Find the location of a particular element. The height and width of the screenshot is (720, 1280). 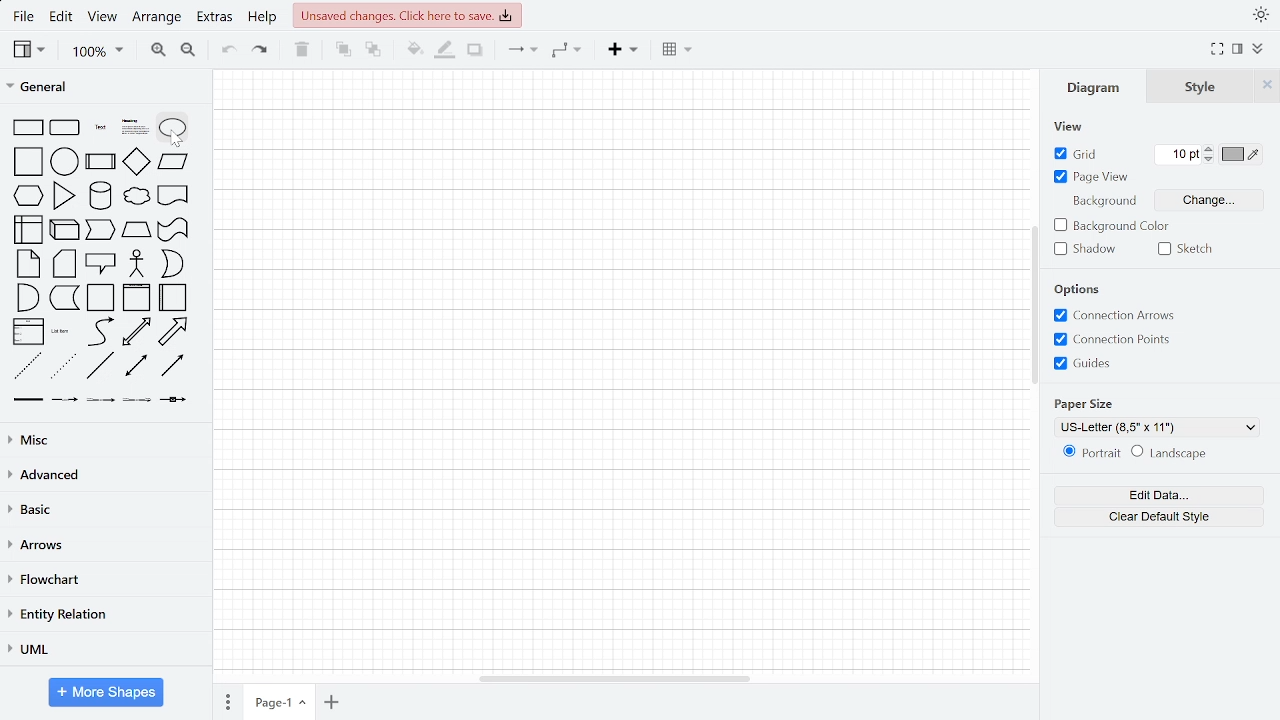

Diagram is located at coordinates (1096, 88).